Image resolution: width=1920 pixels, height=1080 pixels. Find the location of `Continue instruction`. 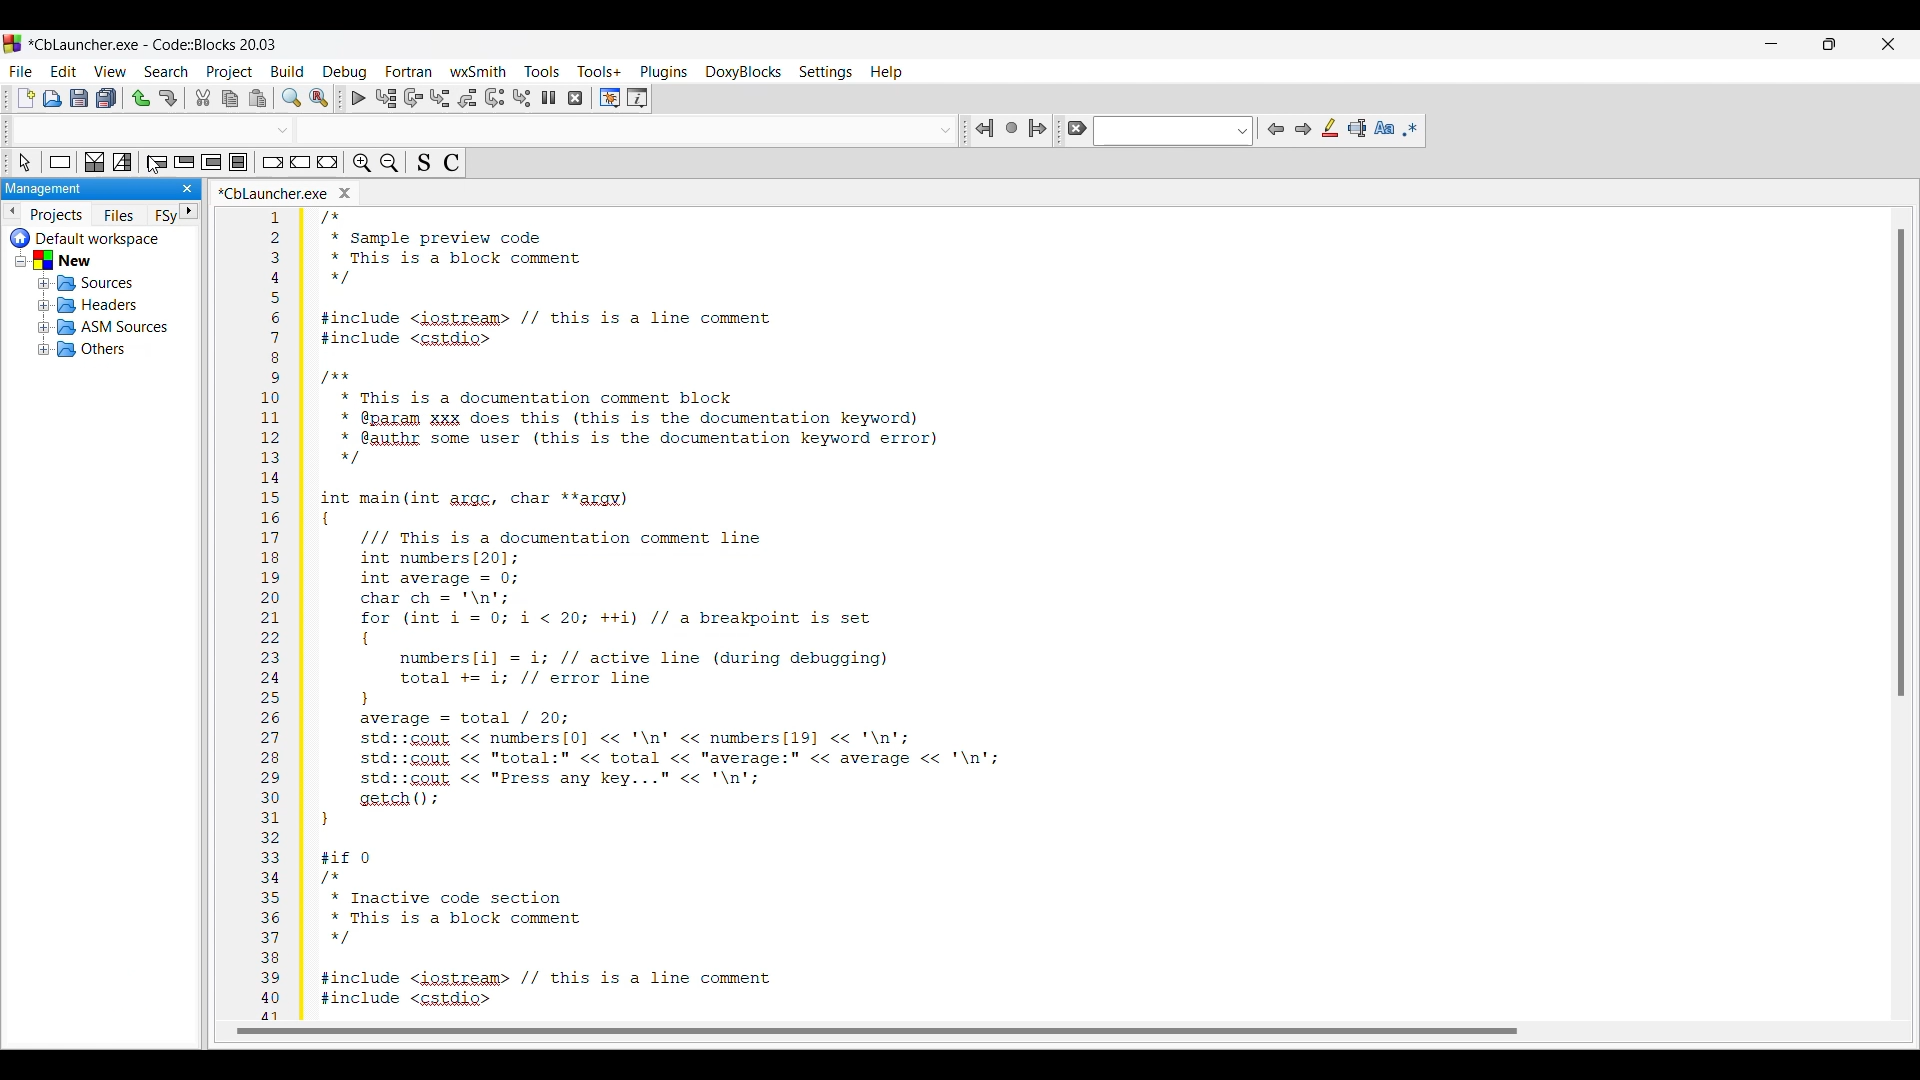

Continue instruction is located at coordinates (301, 162).